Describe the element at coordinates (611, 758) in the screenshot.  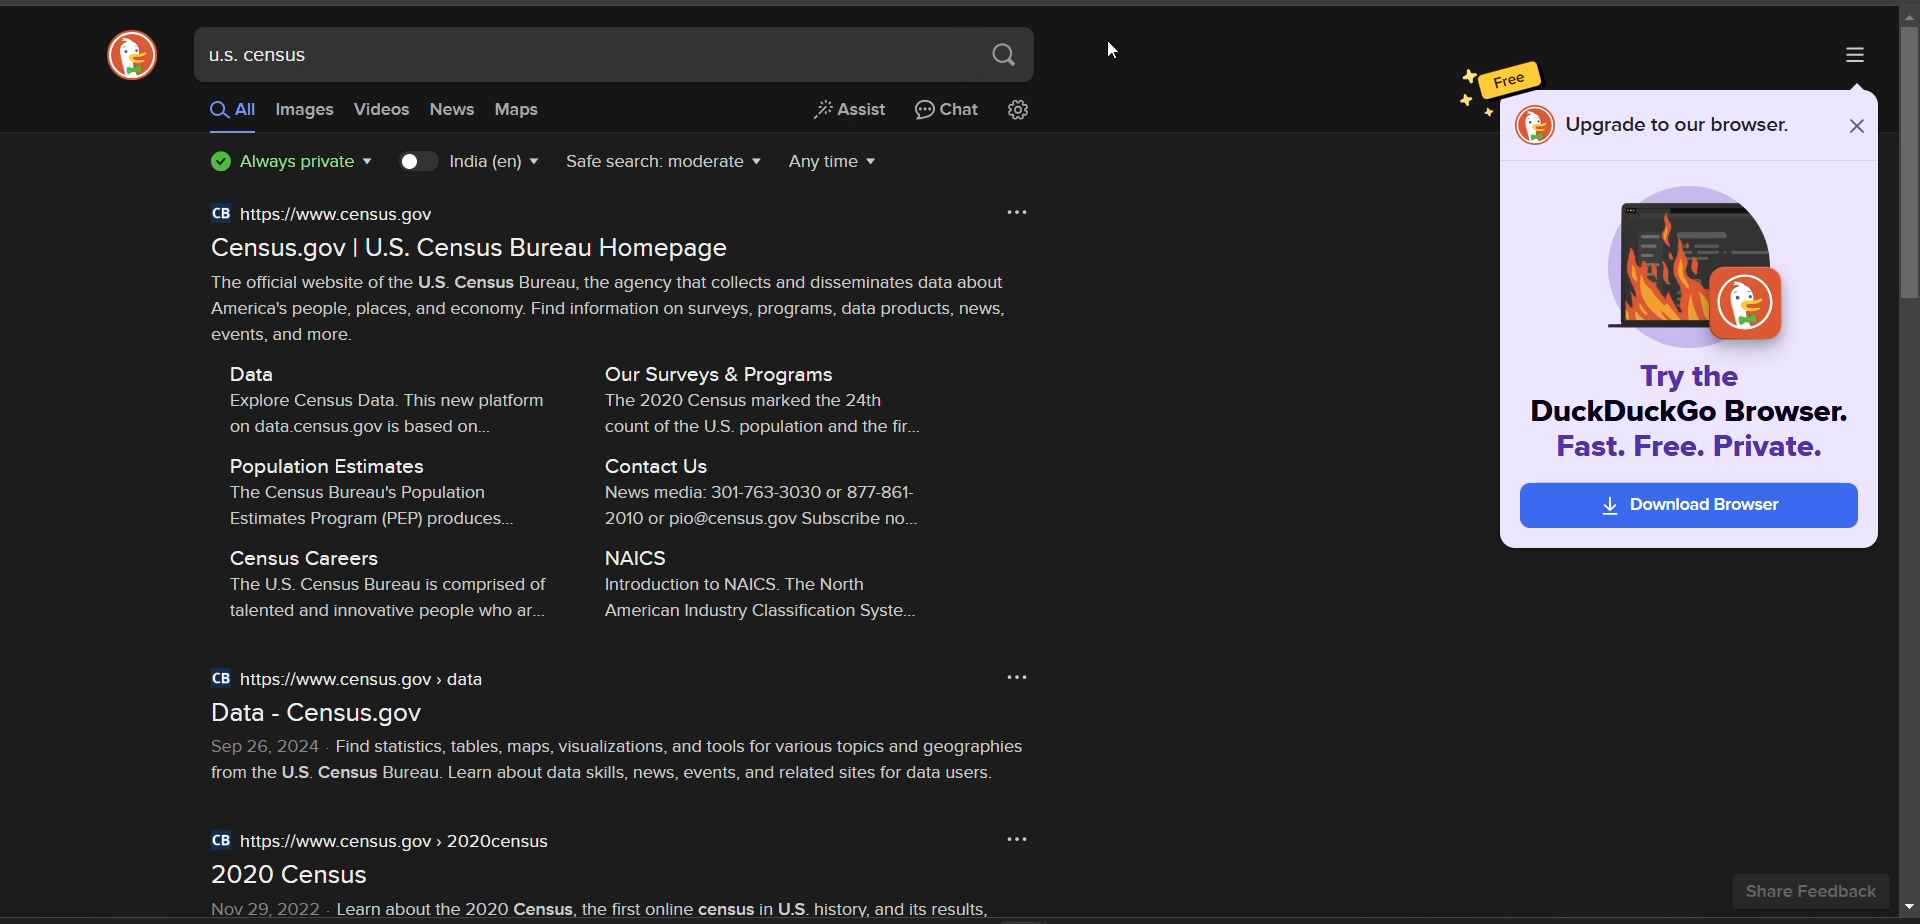
I see `Sep 26, 2024 - Find statistics, tables, maps, visualizations, and tools for various topics and geographies
from the U.S. Census Bureau. Learn about data skills, news, events, and related sites for data users.` at that location.